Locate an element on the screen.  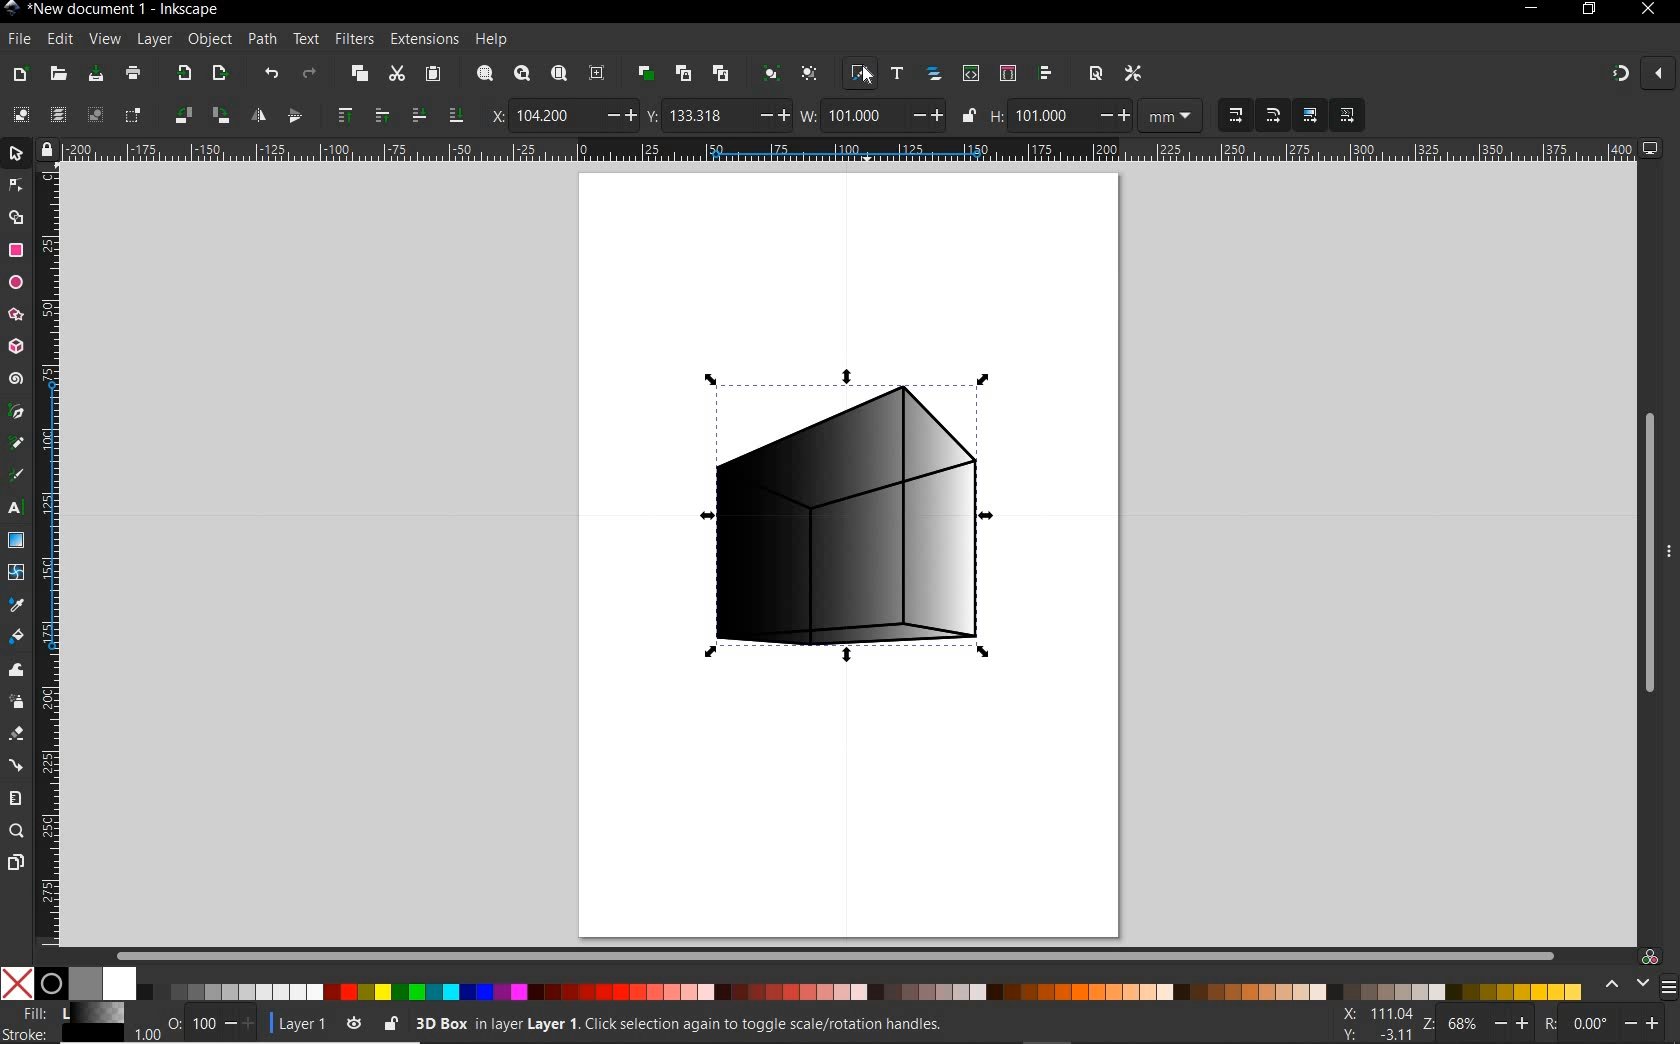
ZOOM TOOL is located at coordinates (18, 830).